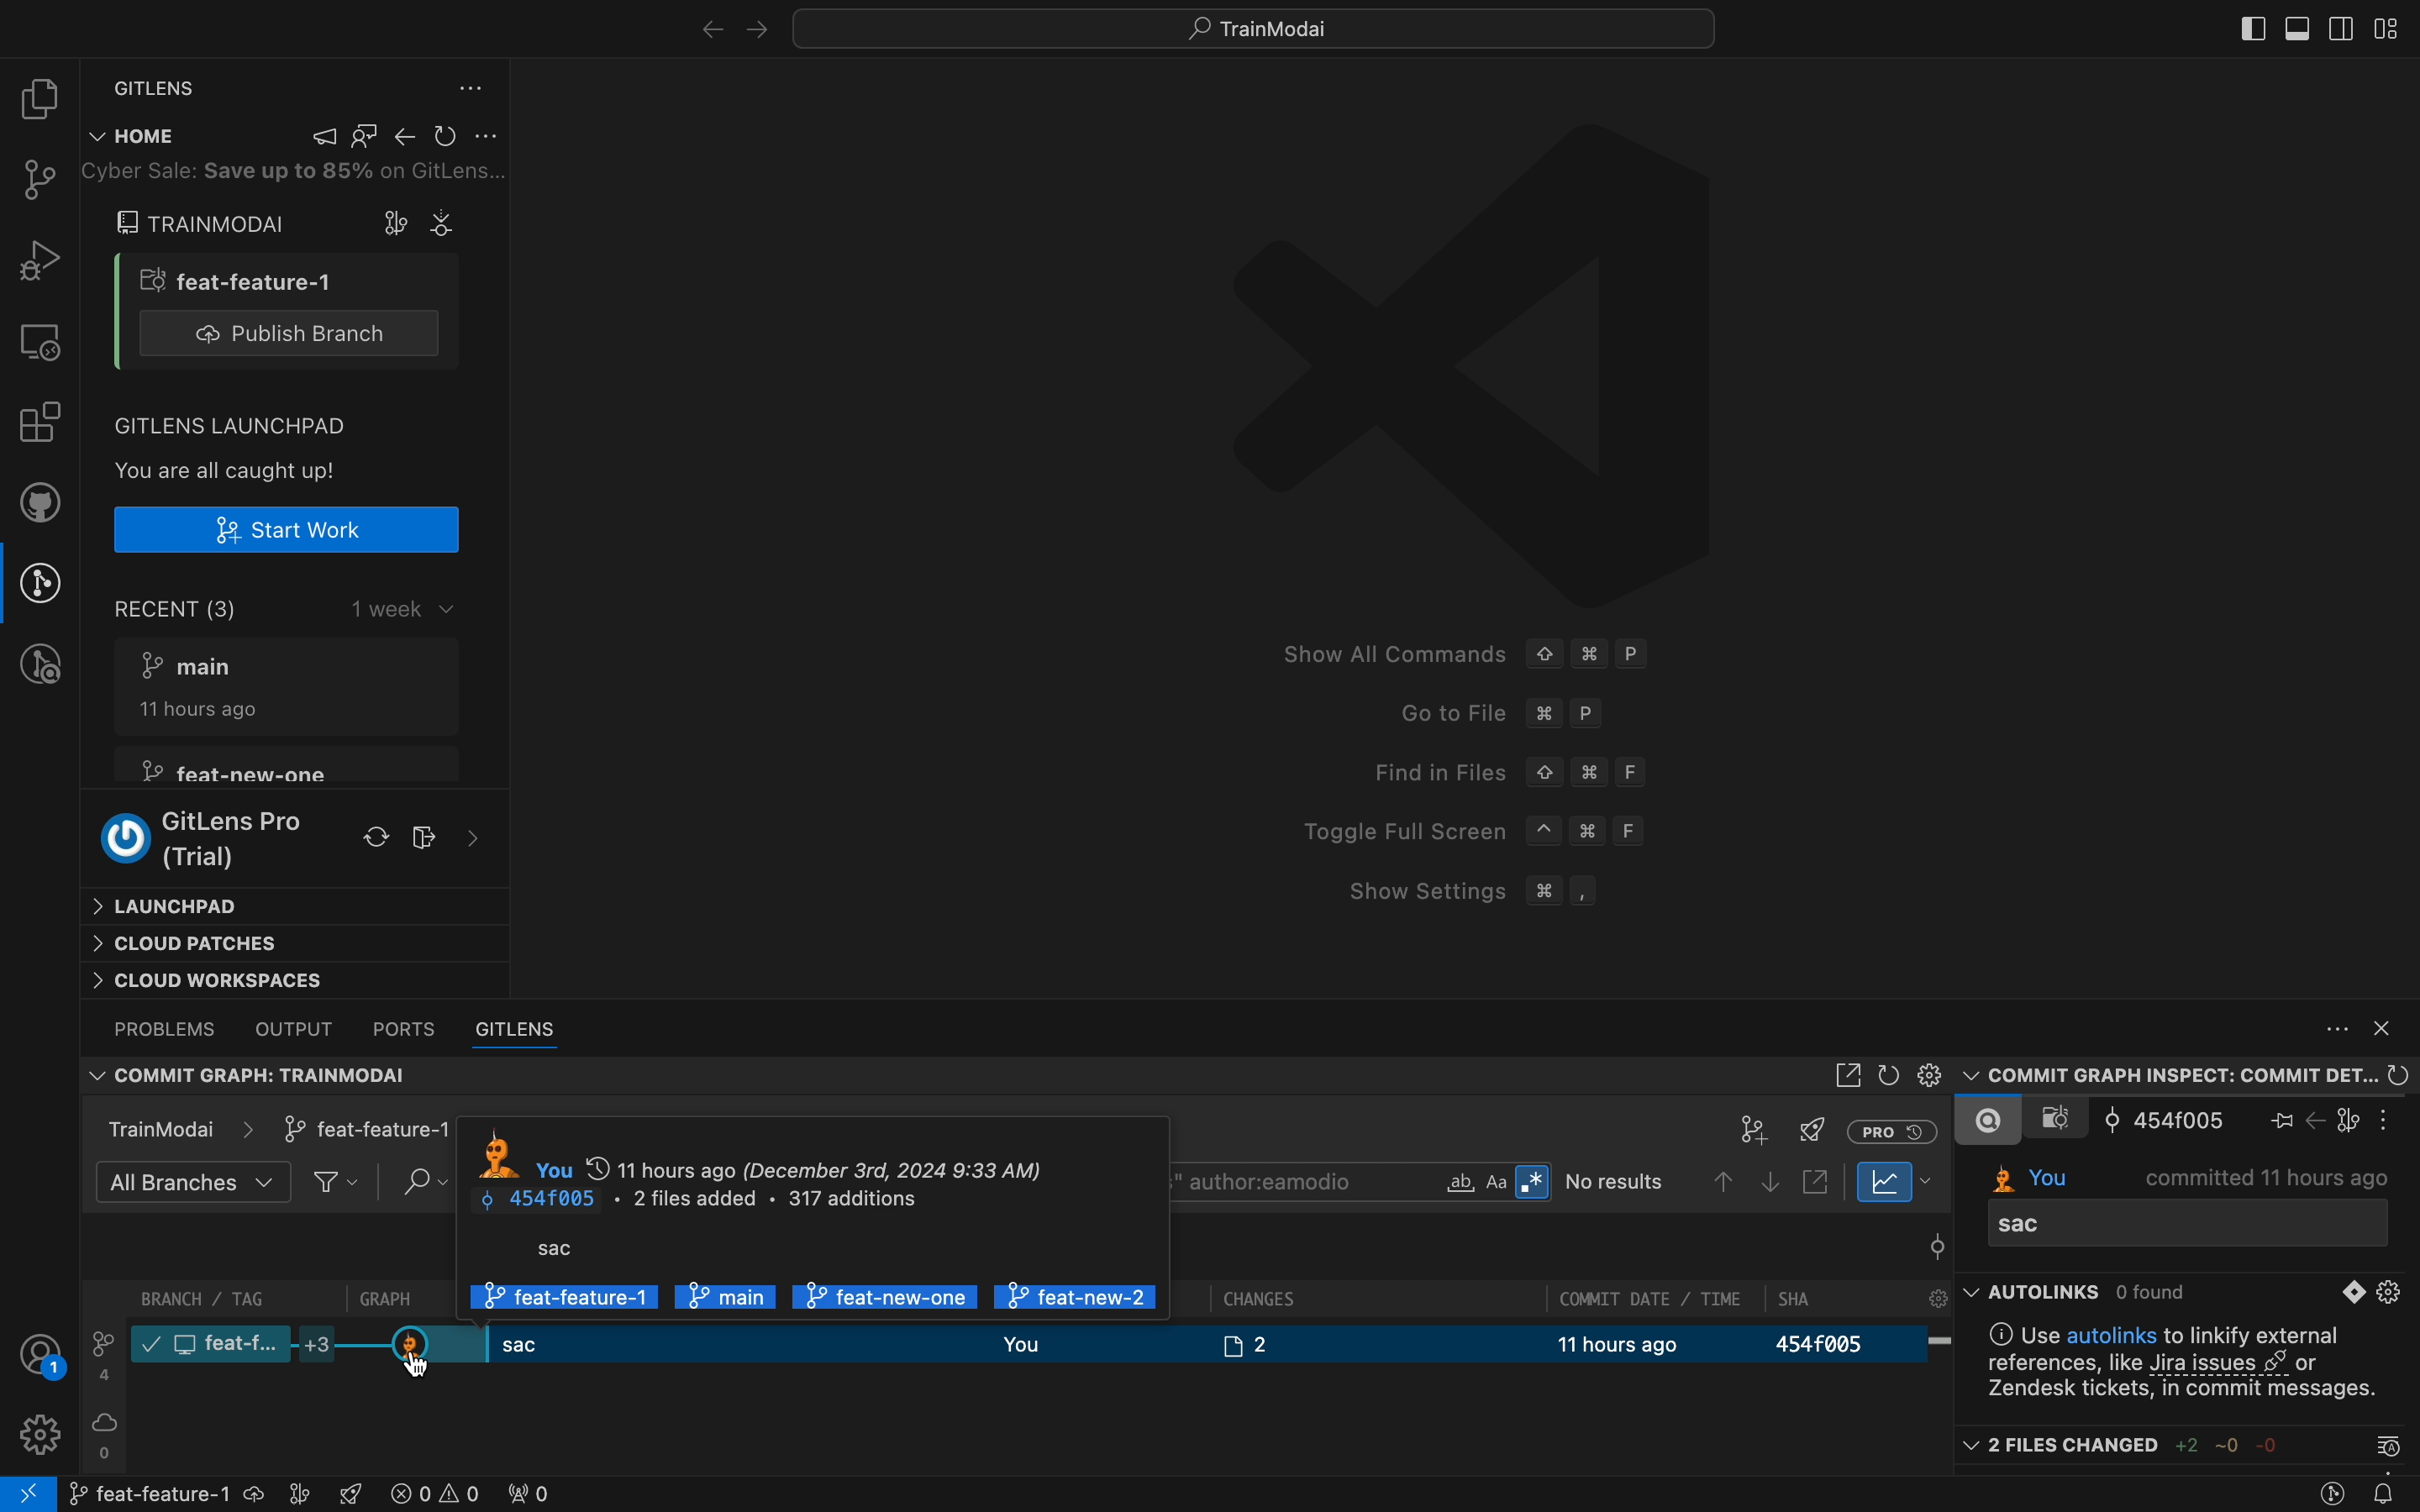 The image size is (2420, 1512). What do you see at coordinates (188, 841) in the screenshot?
I see `oO GitLens Pro
(Trial)` at bounding box center [188, 841].